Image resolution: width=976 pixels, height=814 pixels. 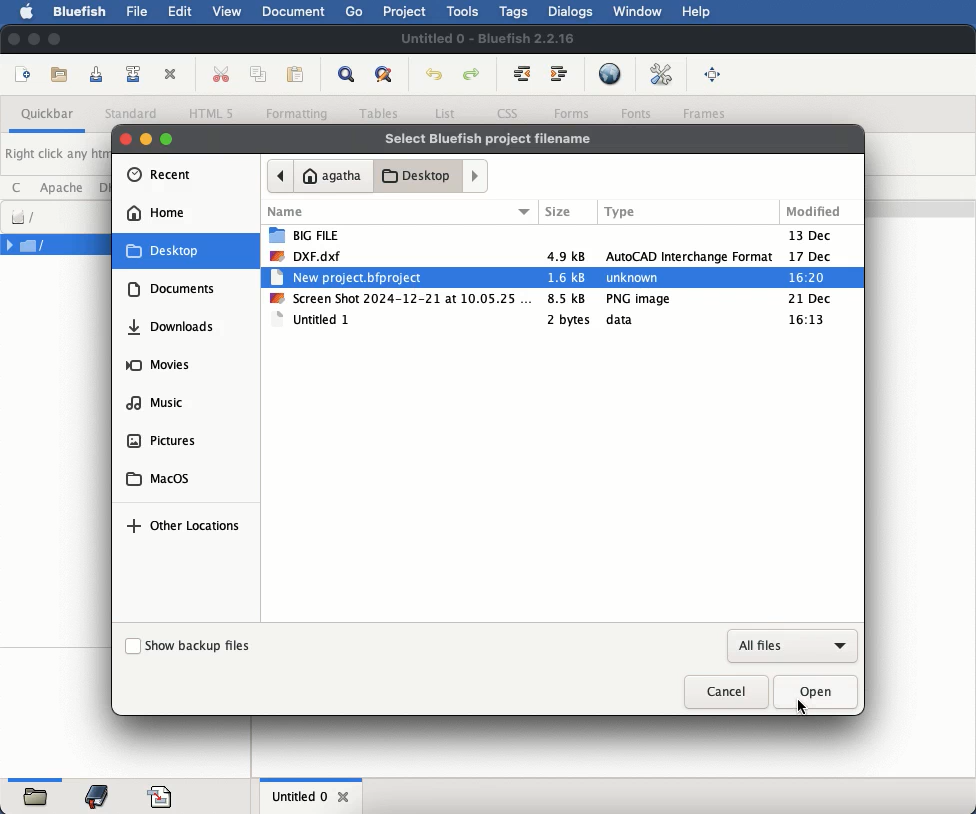 What do you see at coordinates (79, 9) in the screenshot?
I see `bluefish` at bounding box center [79, 9].